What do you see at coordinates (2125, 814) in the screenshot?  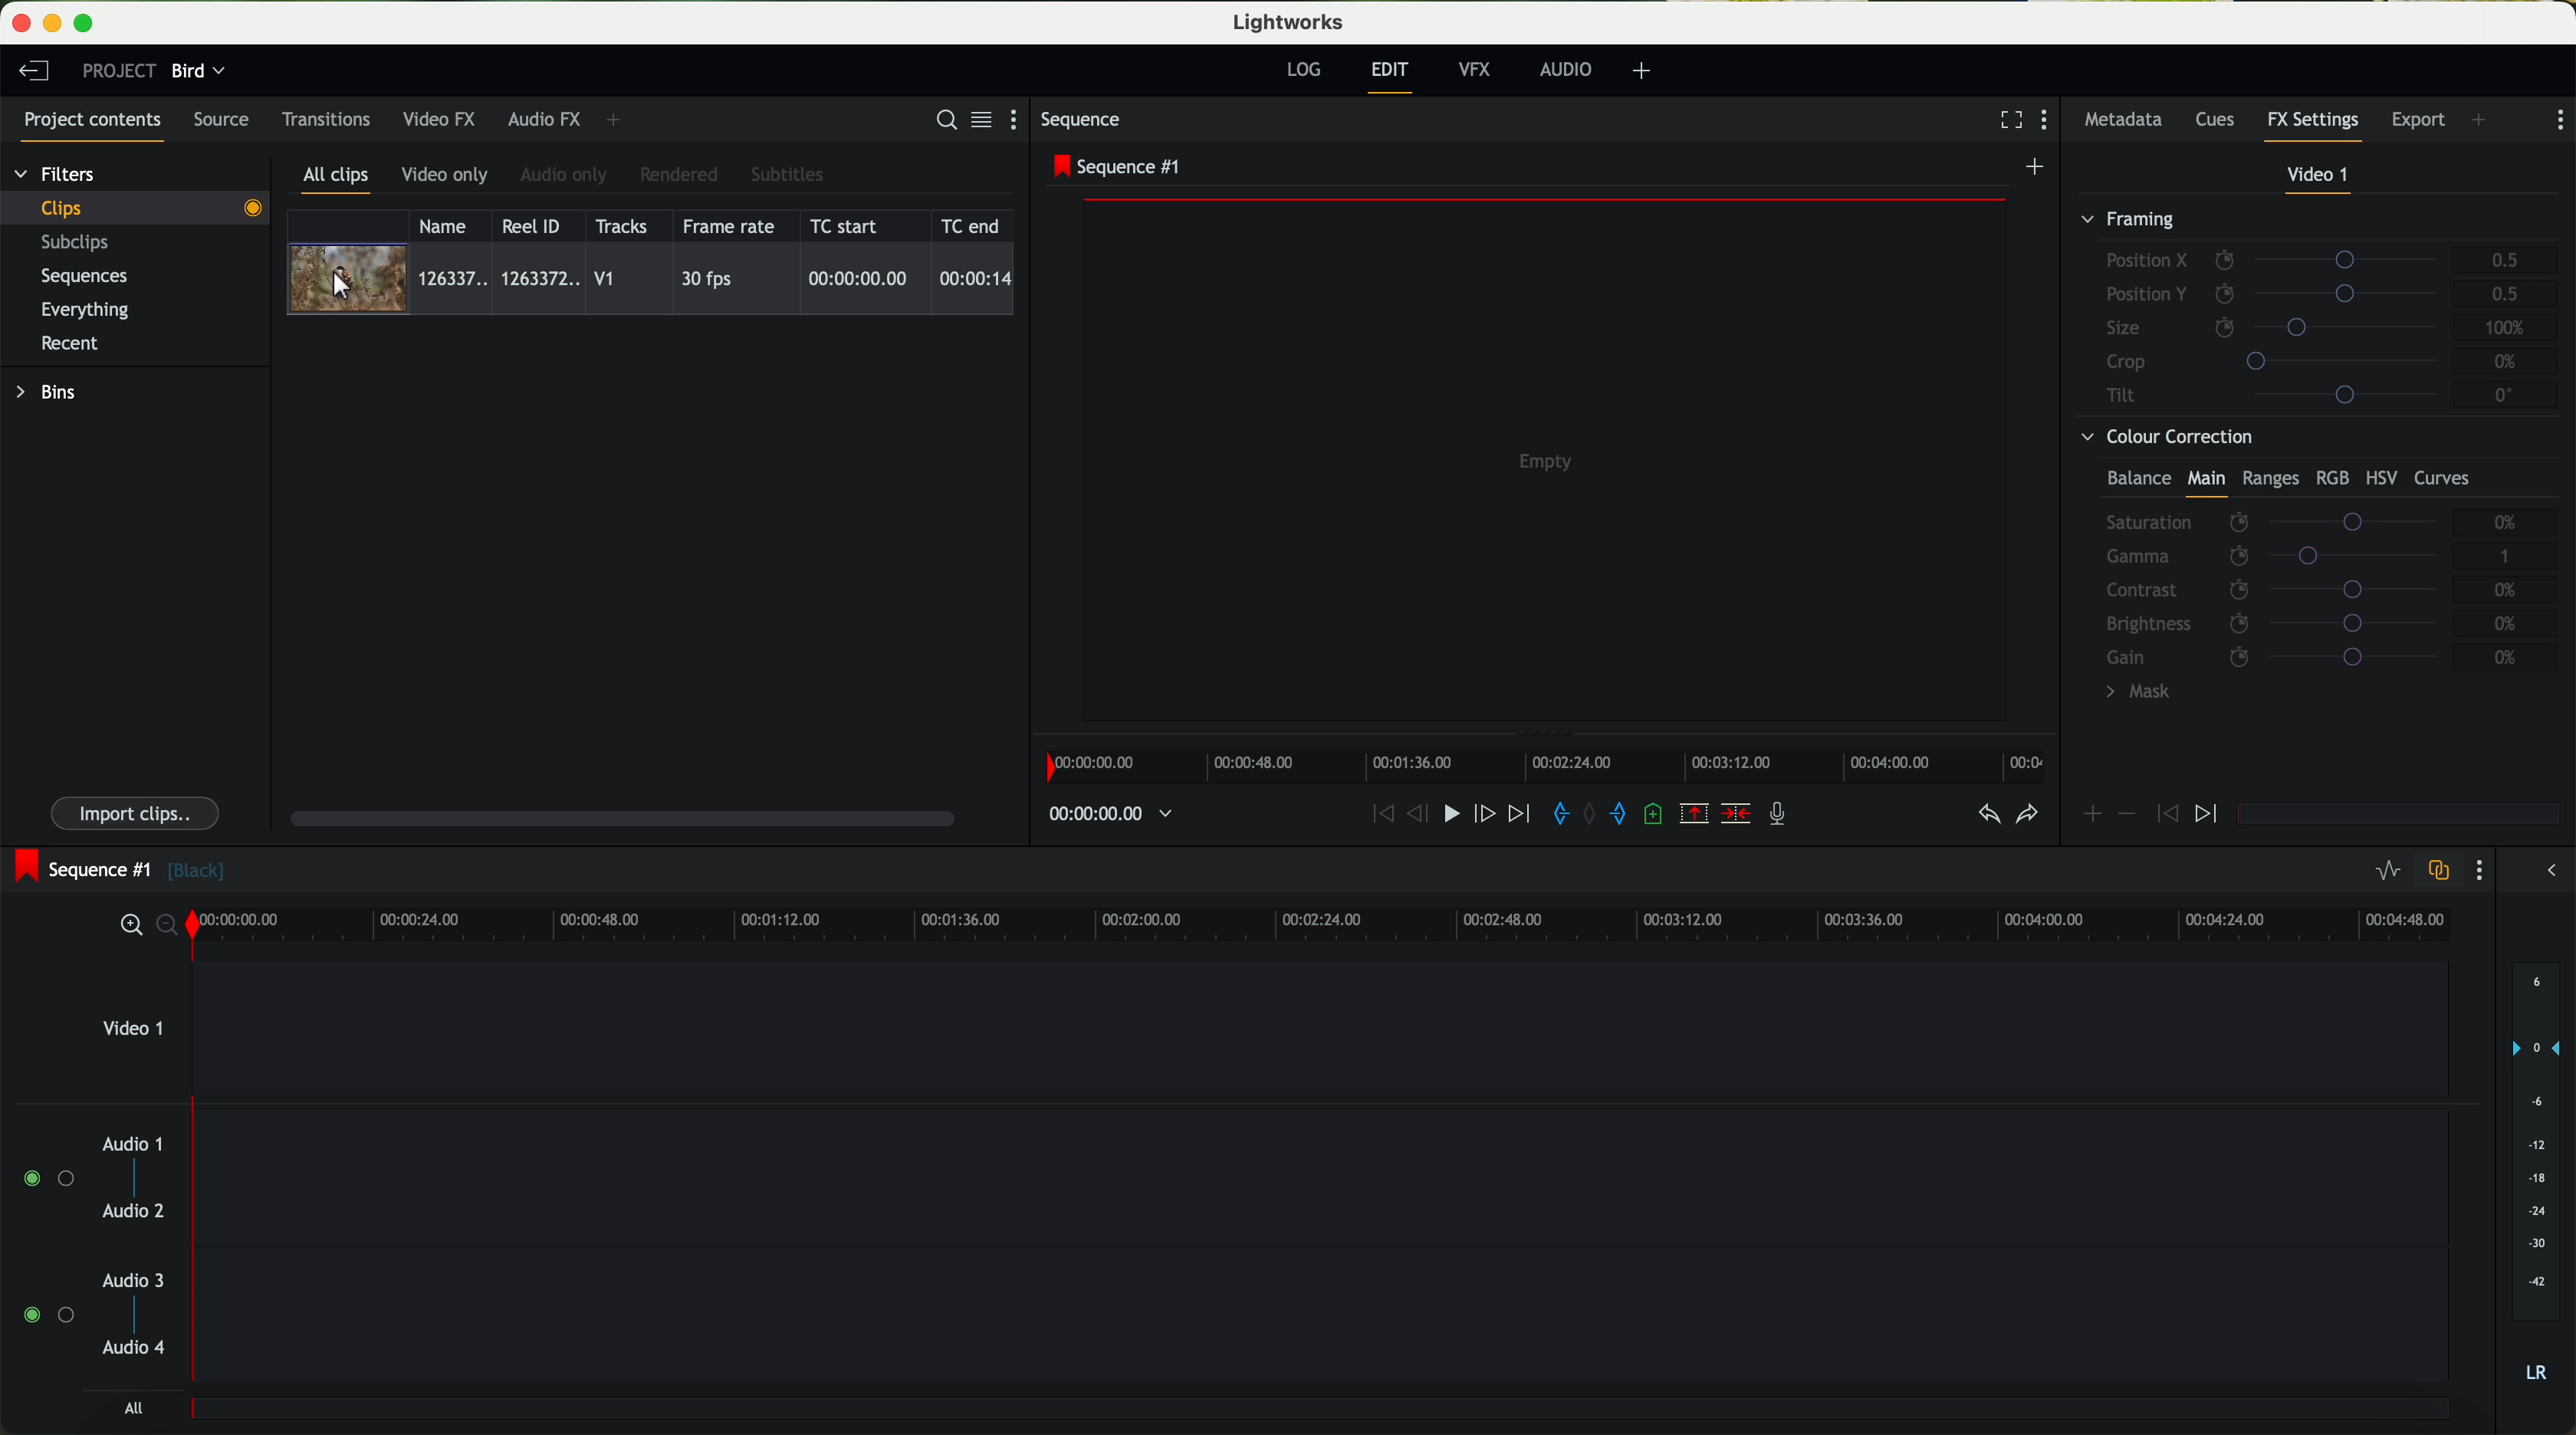 I see `icon` at bounding box center [2125, 814].